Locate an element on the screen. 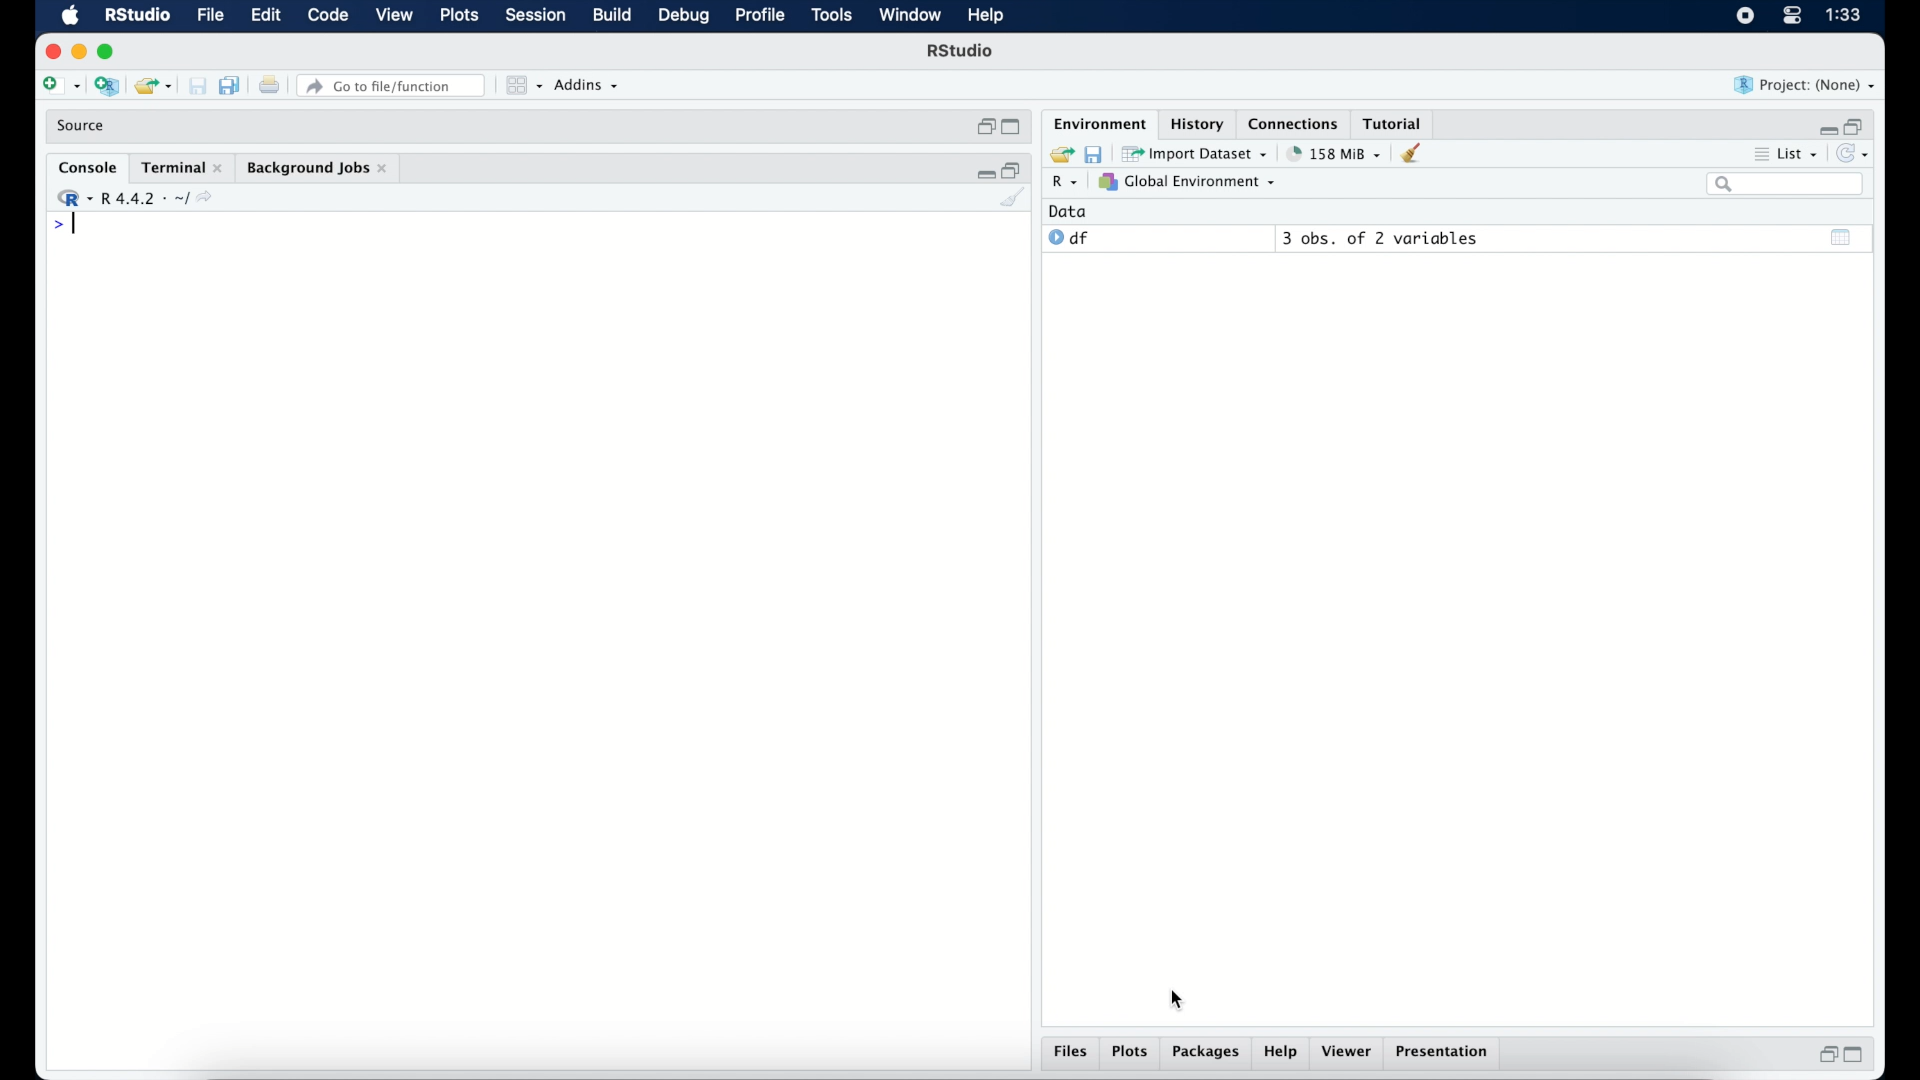 The image size is (1920, 1080). close is located at coordinates (49, 49).